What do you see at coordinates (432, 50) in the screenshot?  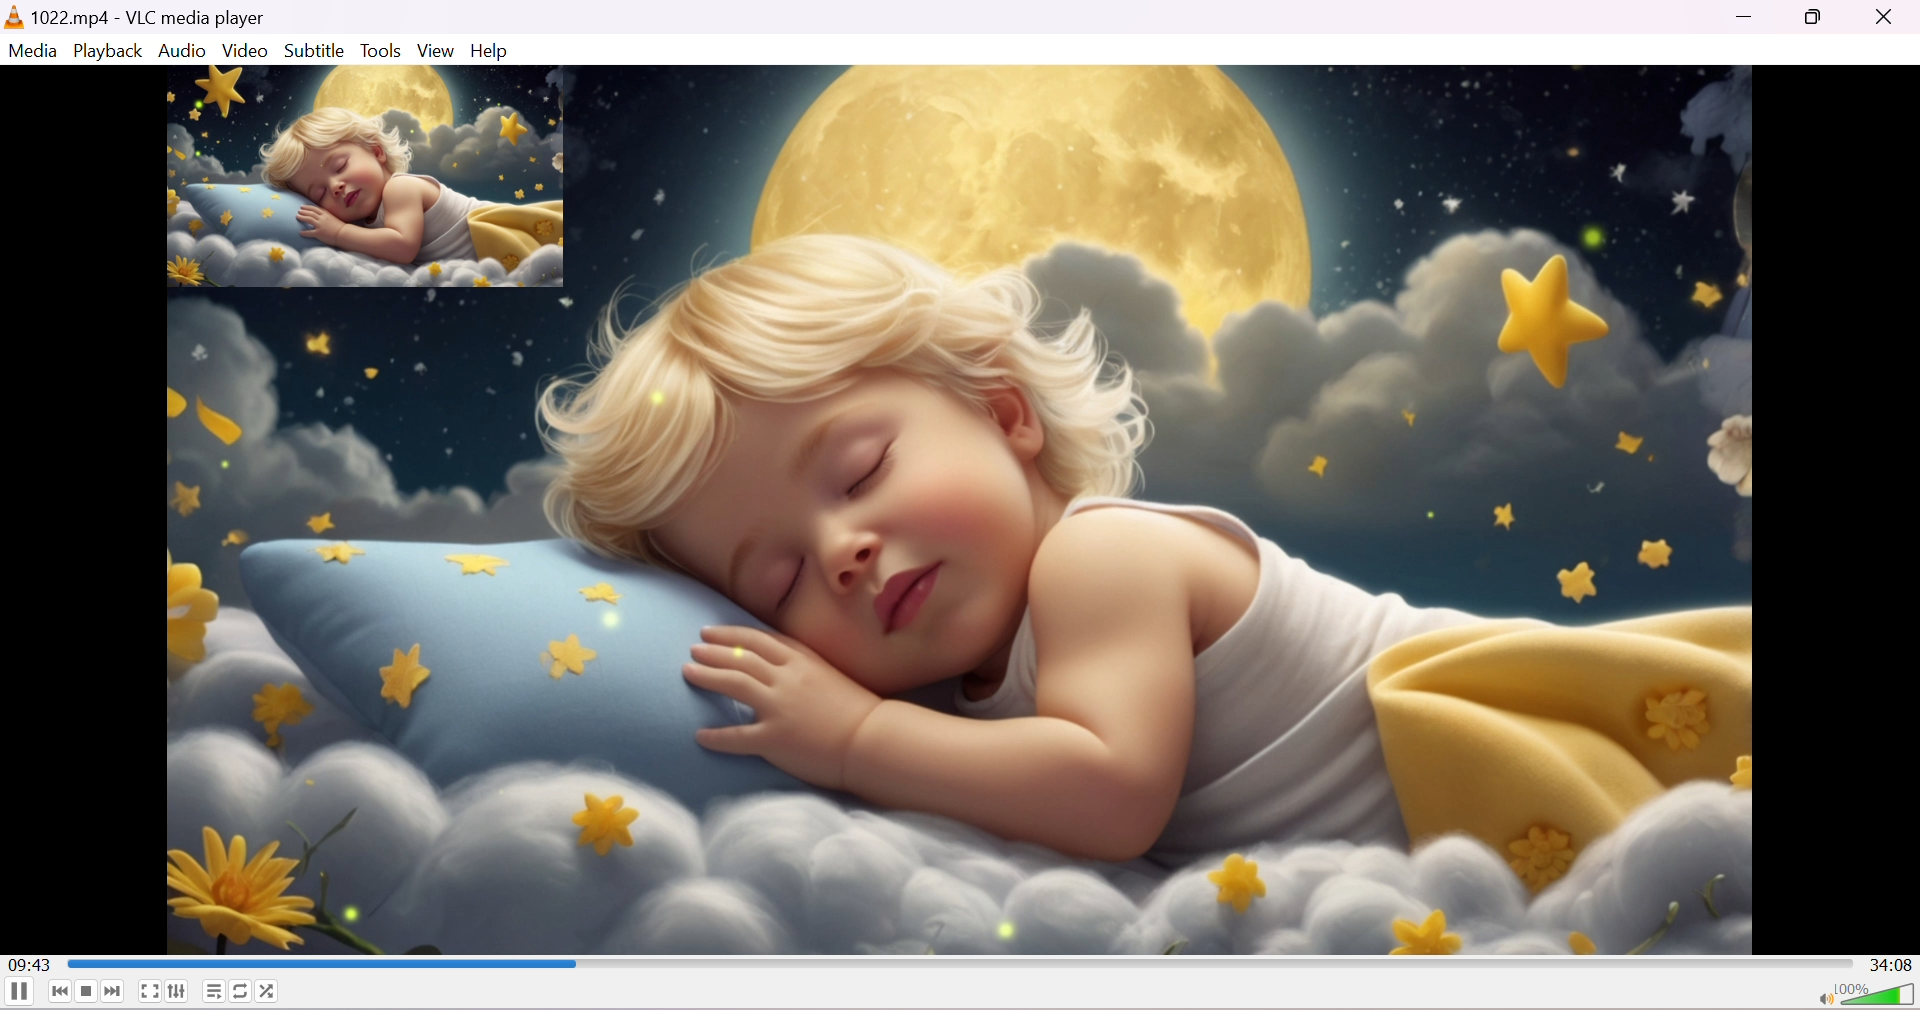 I see `View` at bounding box center [432, 50].